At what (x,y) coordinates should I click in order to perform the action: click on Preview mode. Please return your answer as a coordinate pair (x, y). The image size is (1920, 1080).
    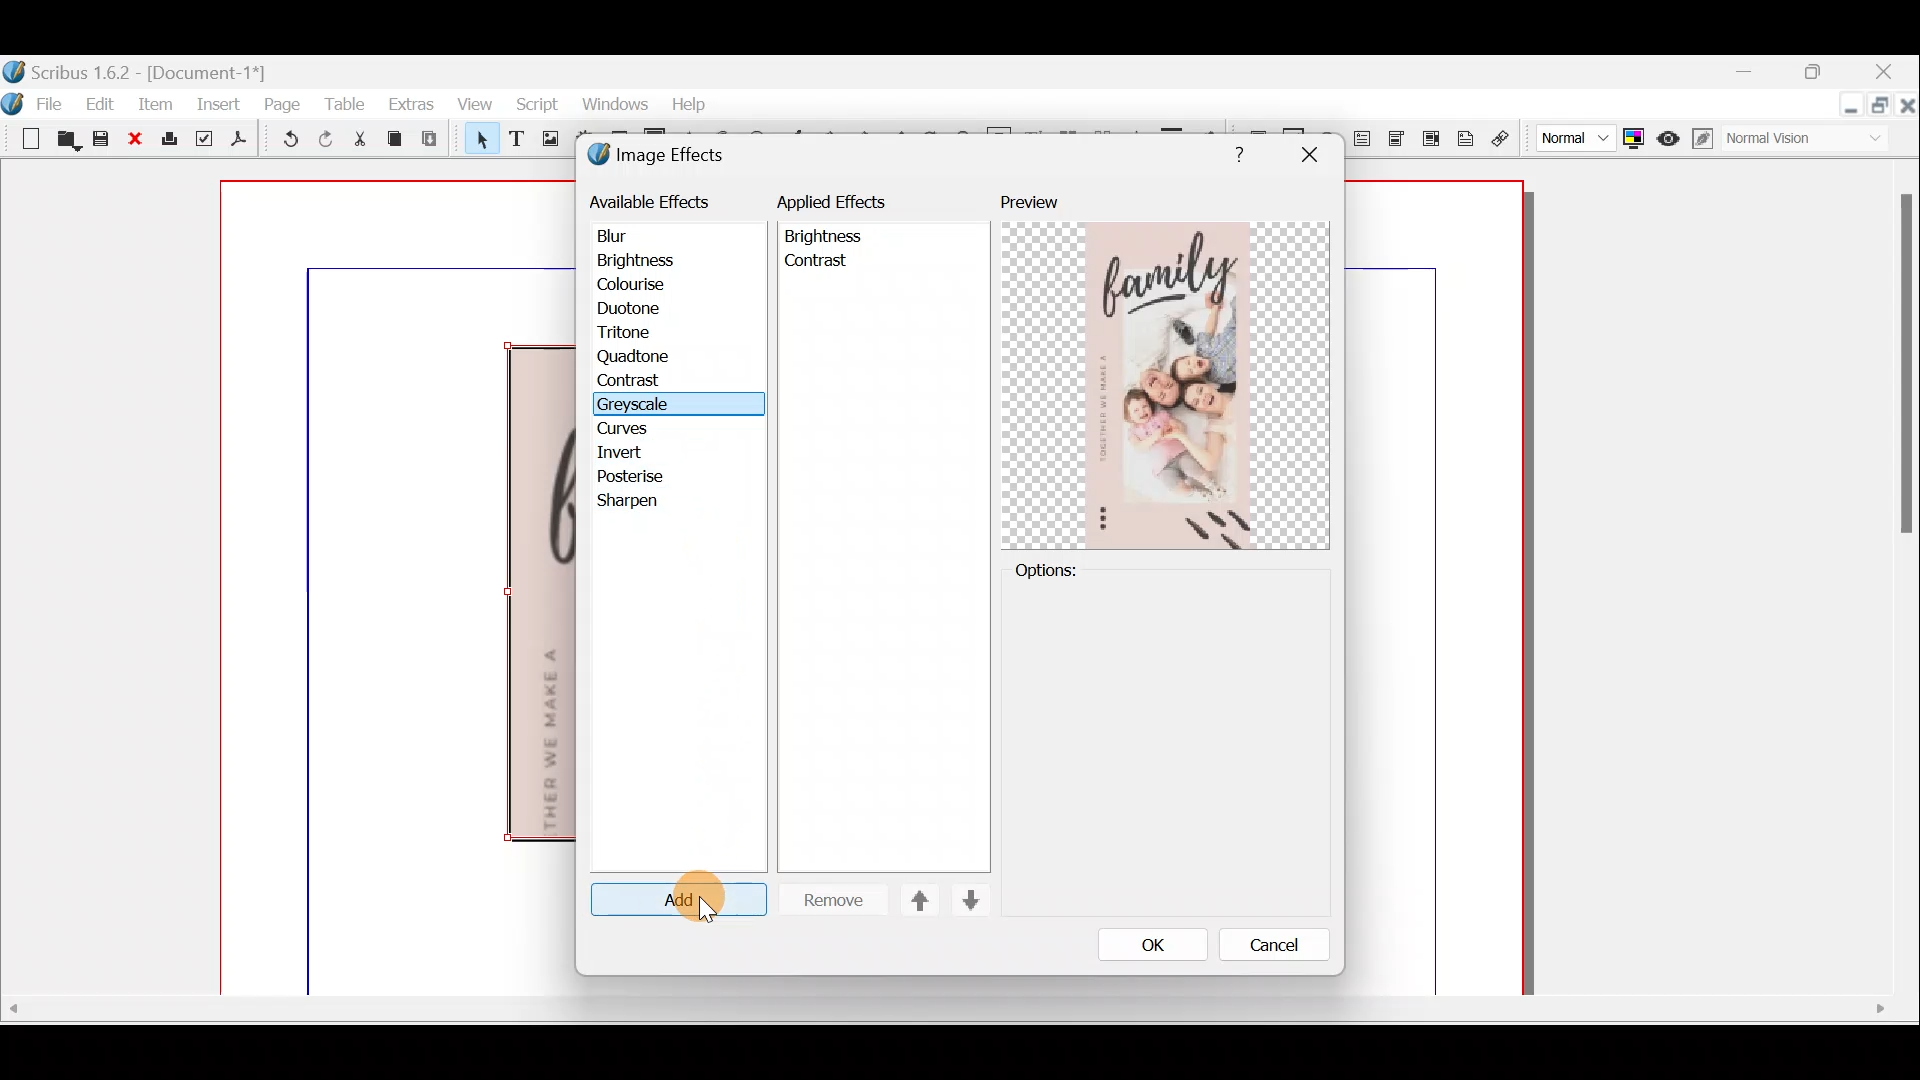
    Looking at the image, I should click on (1664, 134).